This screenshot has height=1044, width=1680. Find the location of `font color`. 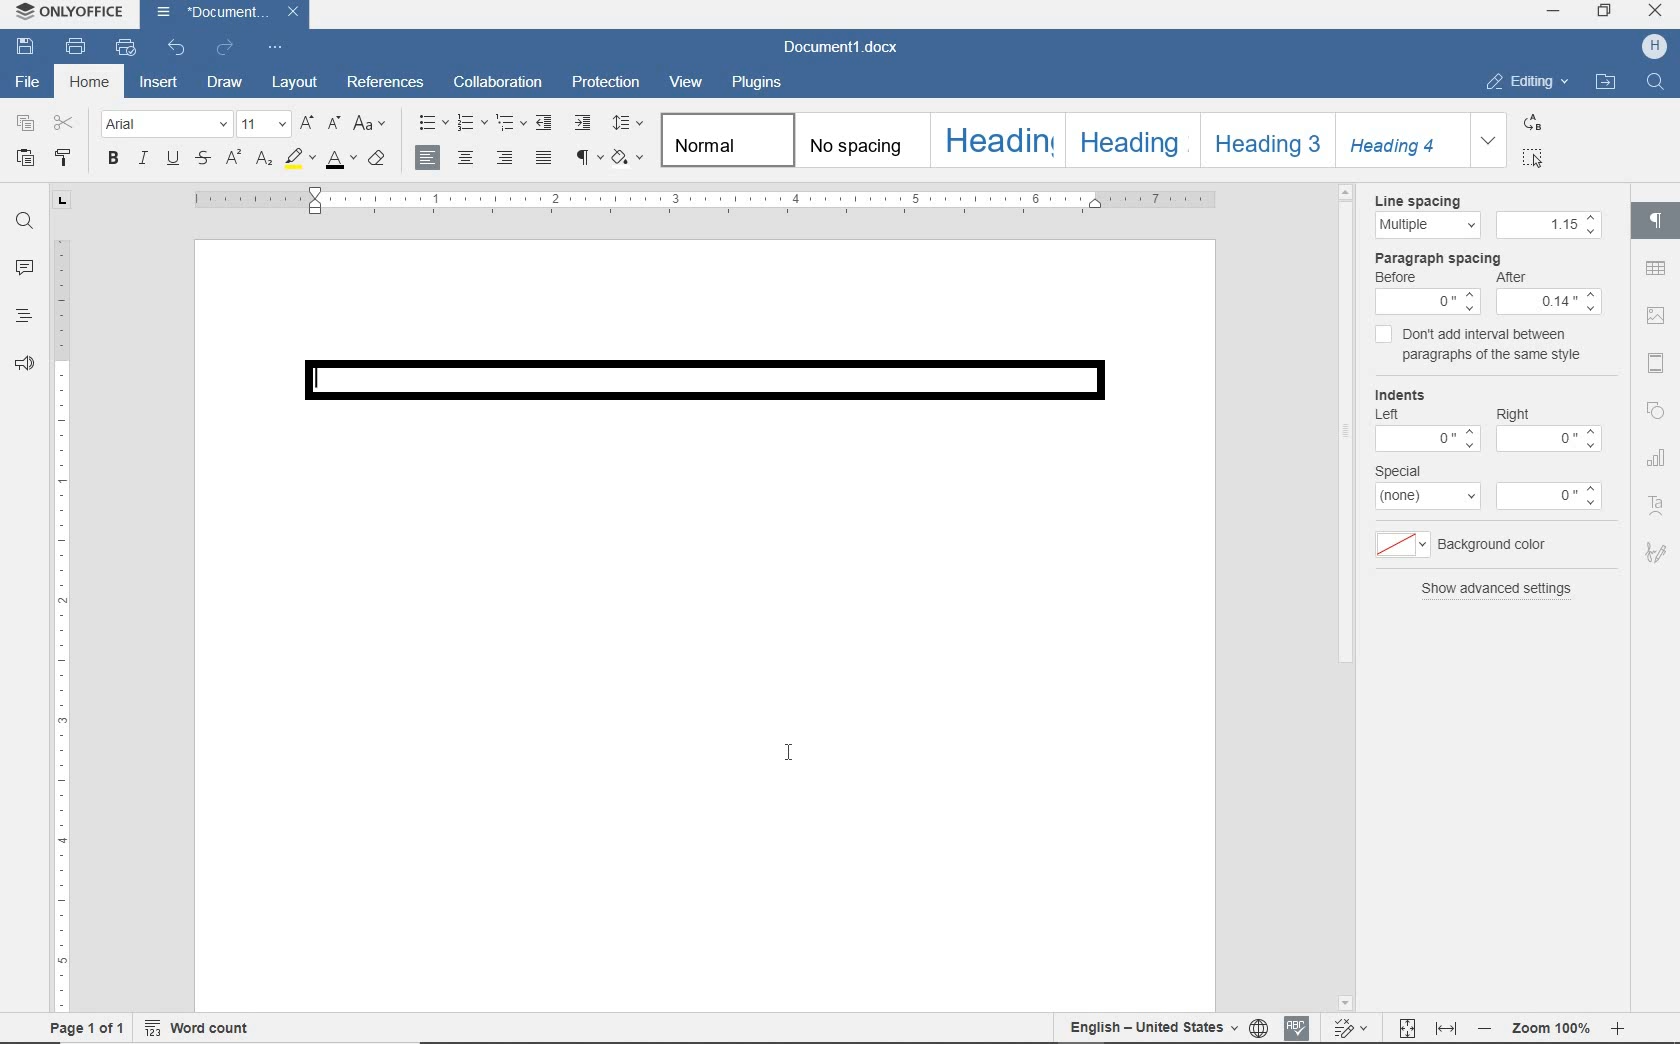

font color is located at coordinates (339, 160).